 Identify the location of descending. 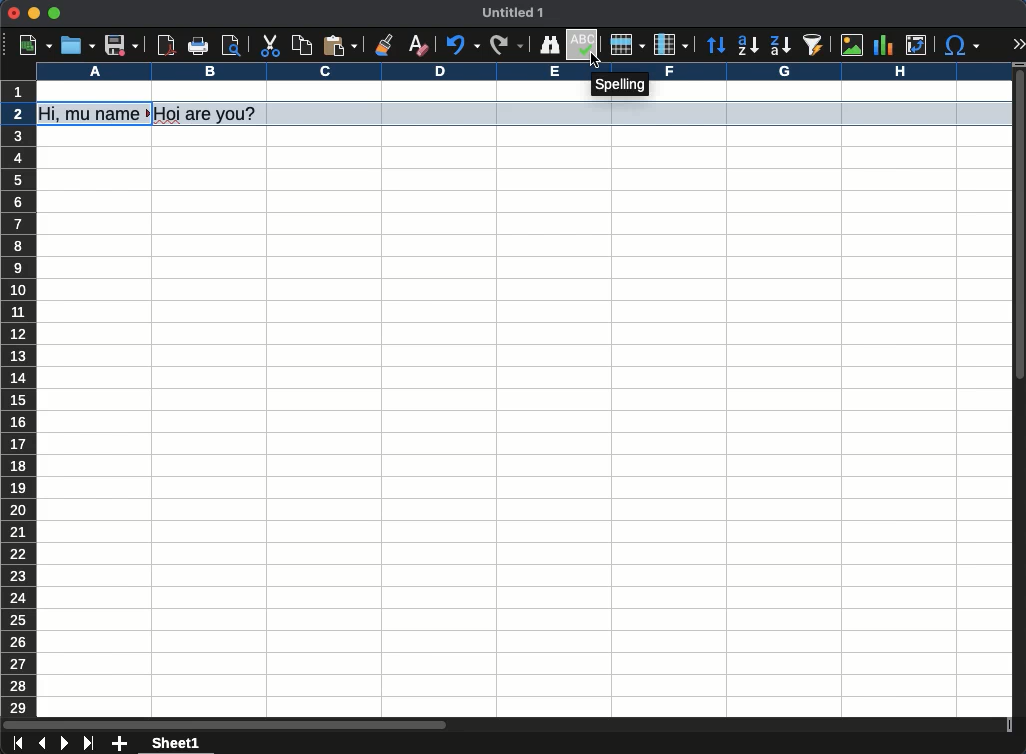
(780, 45).